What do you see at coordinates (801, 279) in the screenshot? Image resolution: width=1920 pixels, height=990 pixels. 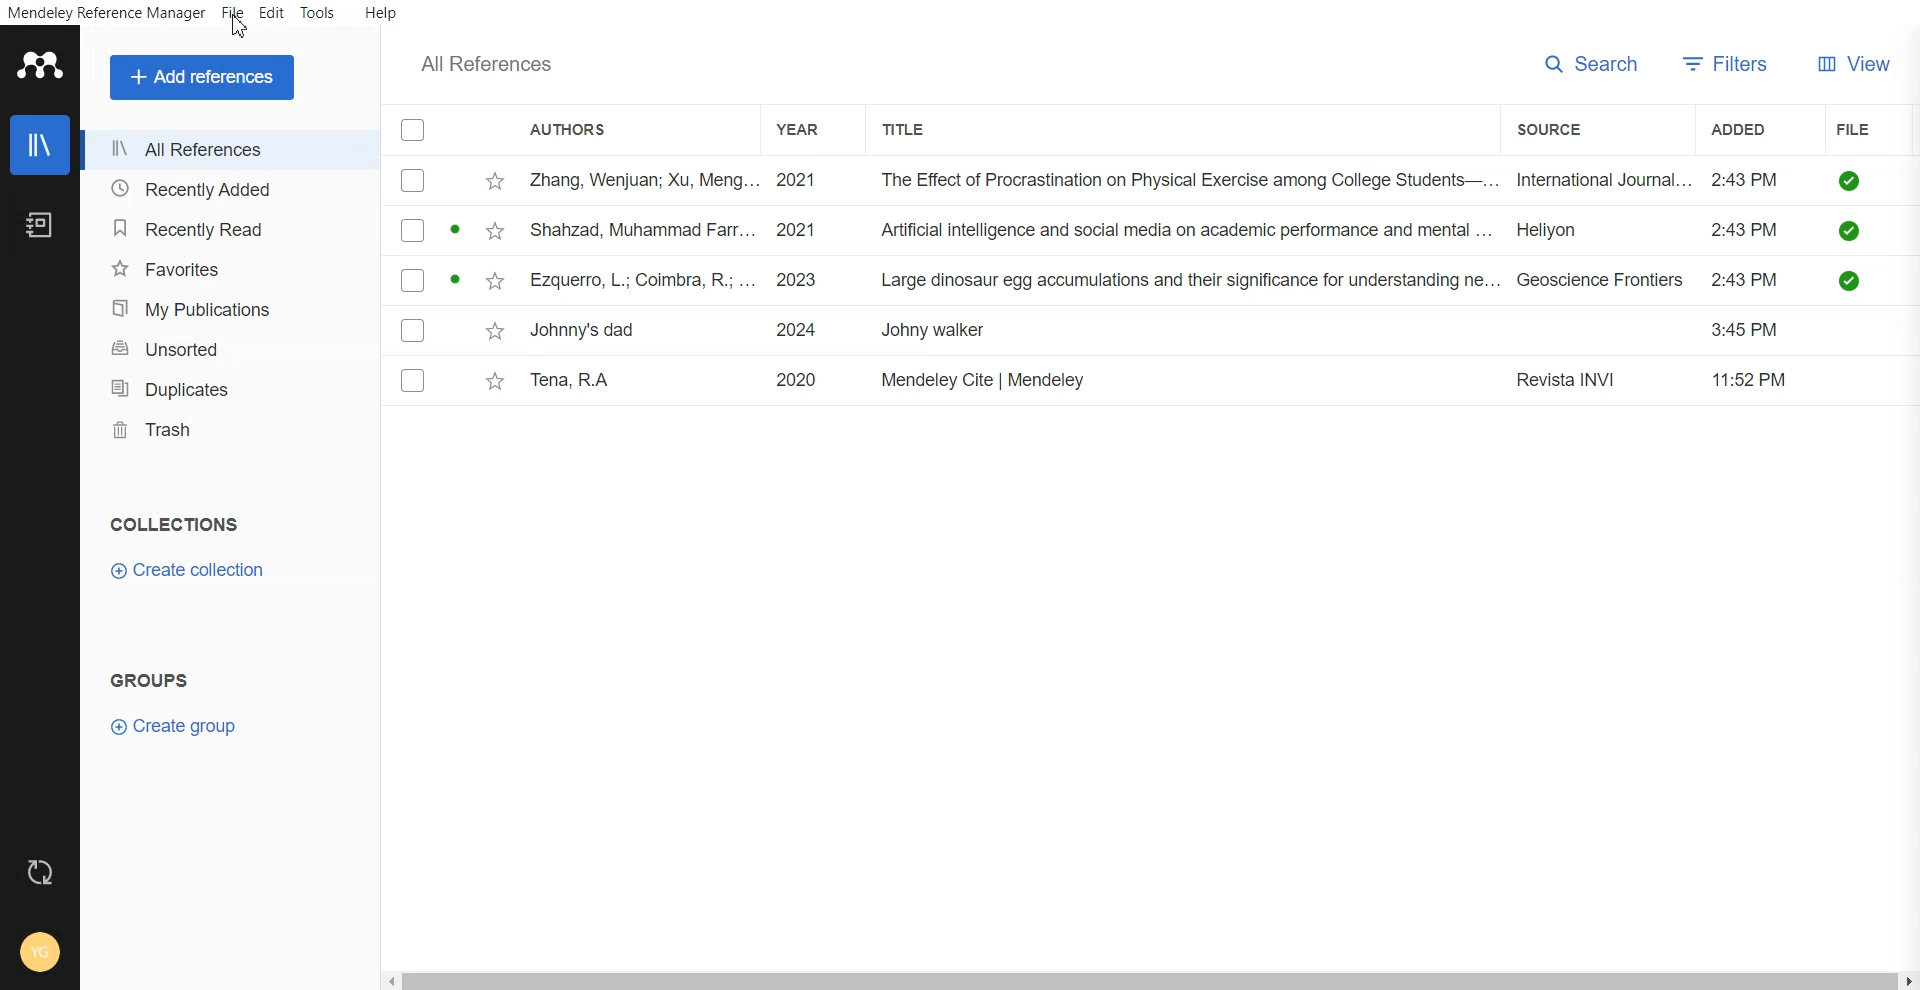 I see `2023` at bounding box center [801, 279].